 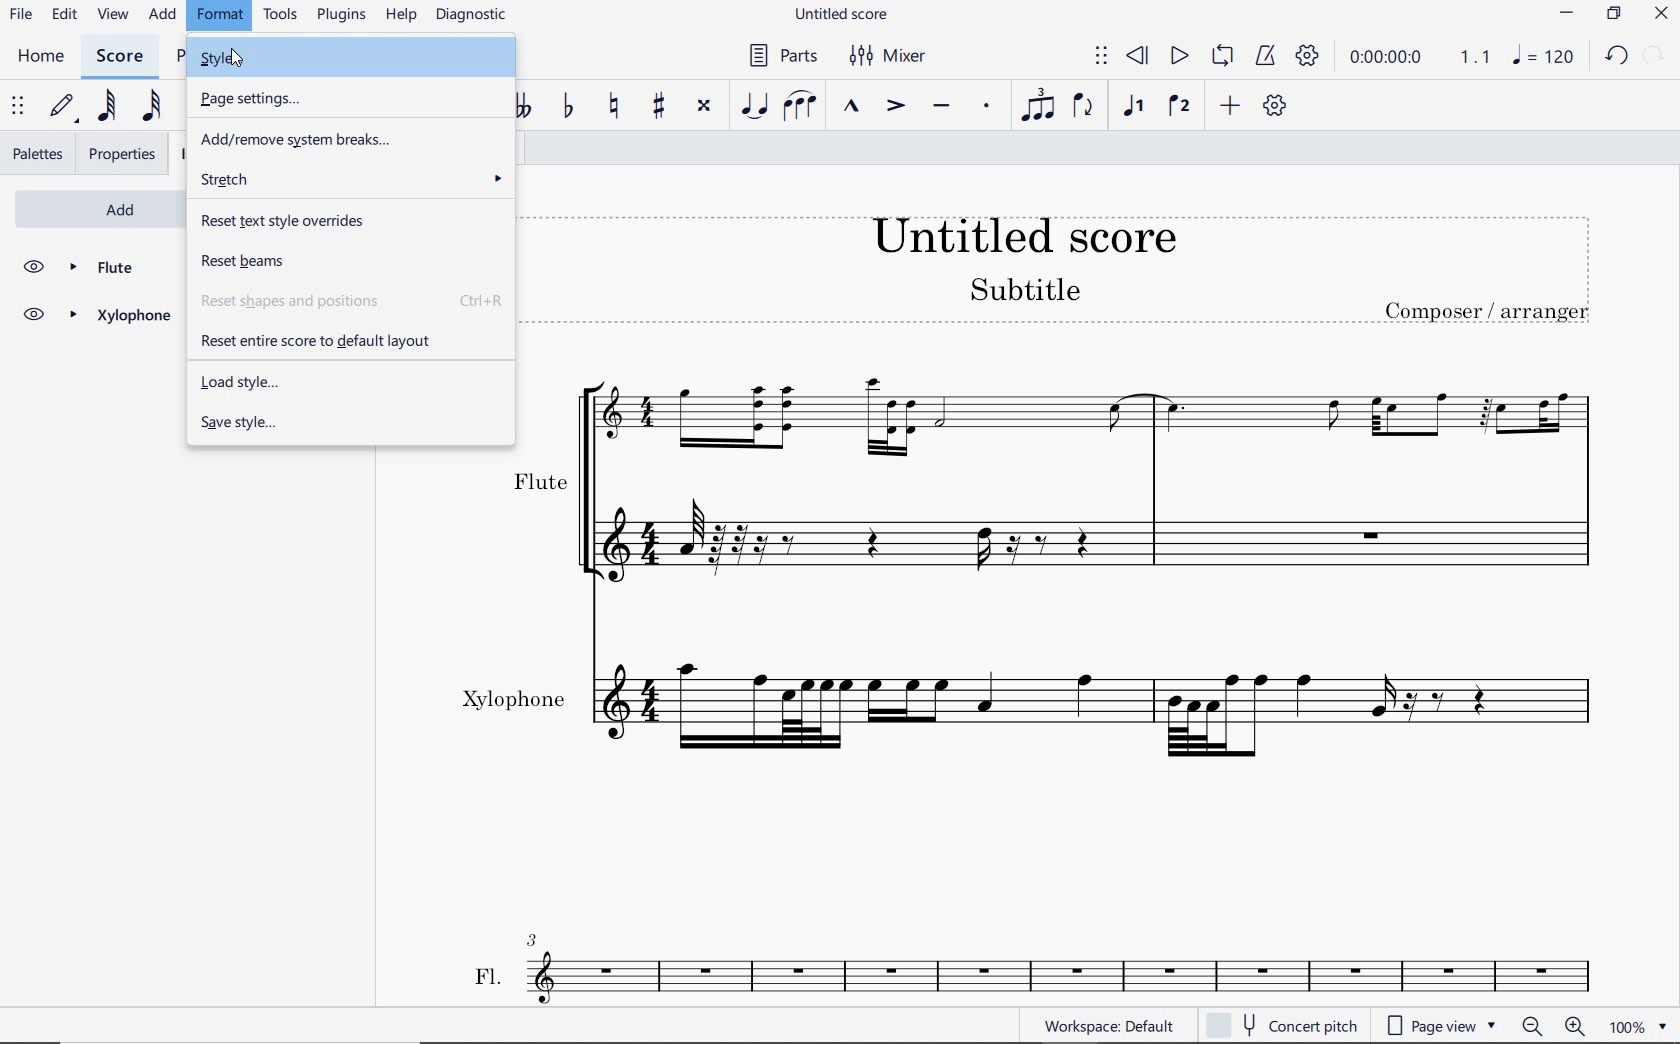 I want to click on 64TH NOTE, so click(x=103, y=107).